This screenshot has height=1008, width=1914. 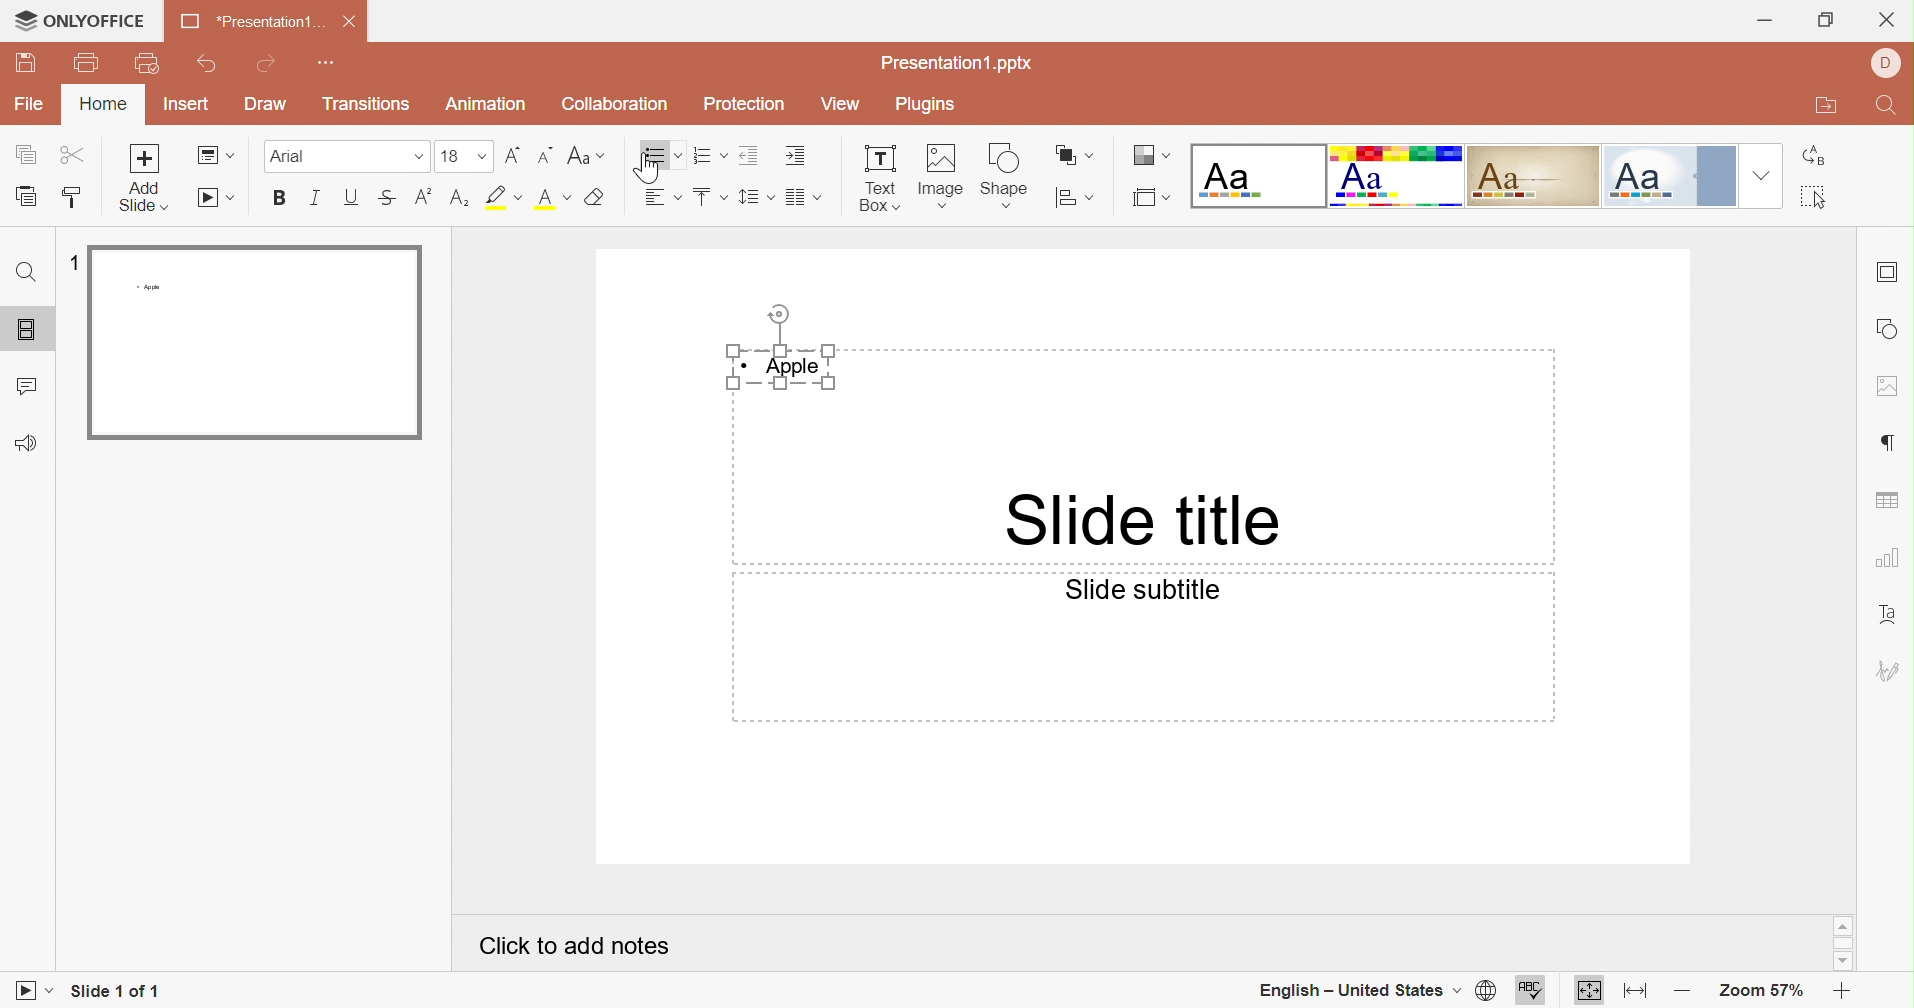 I want to click on spell checking, so click(x=1537, y=991).